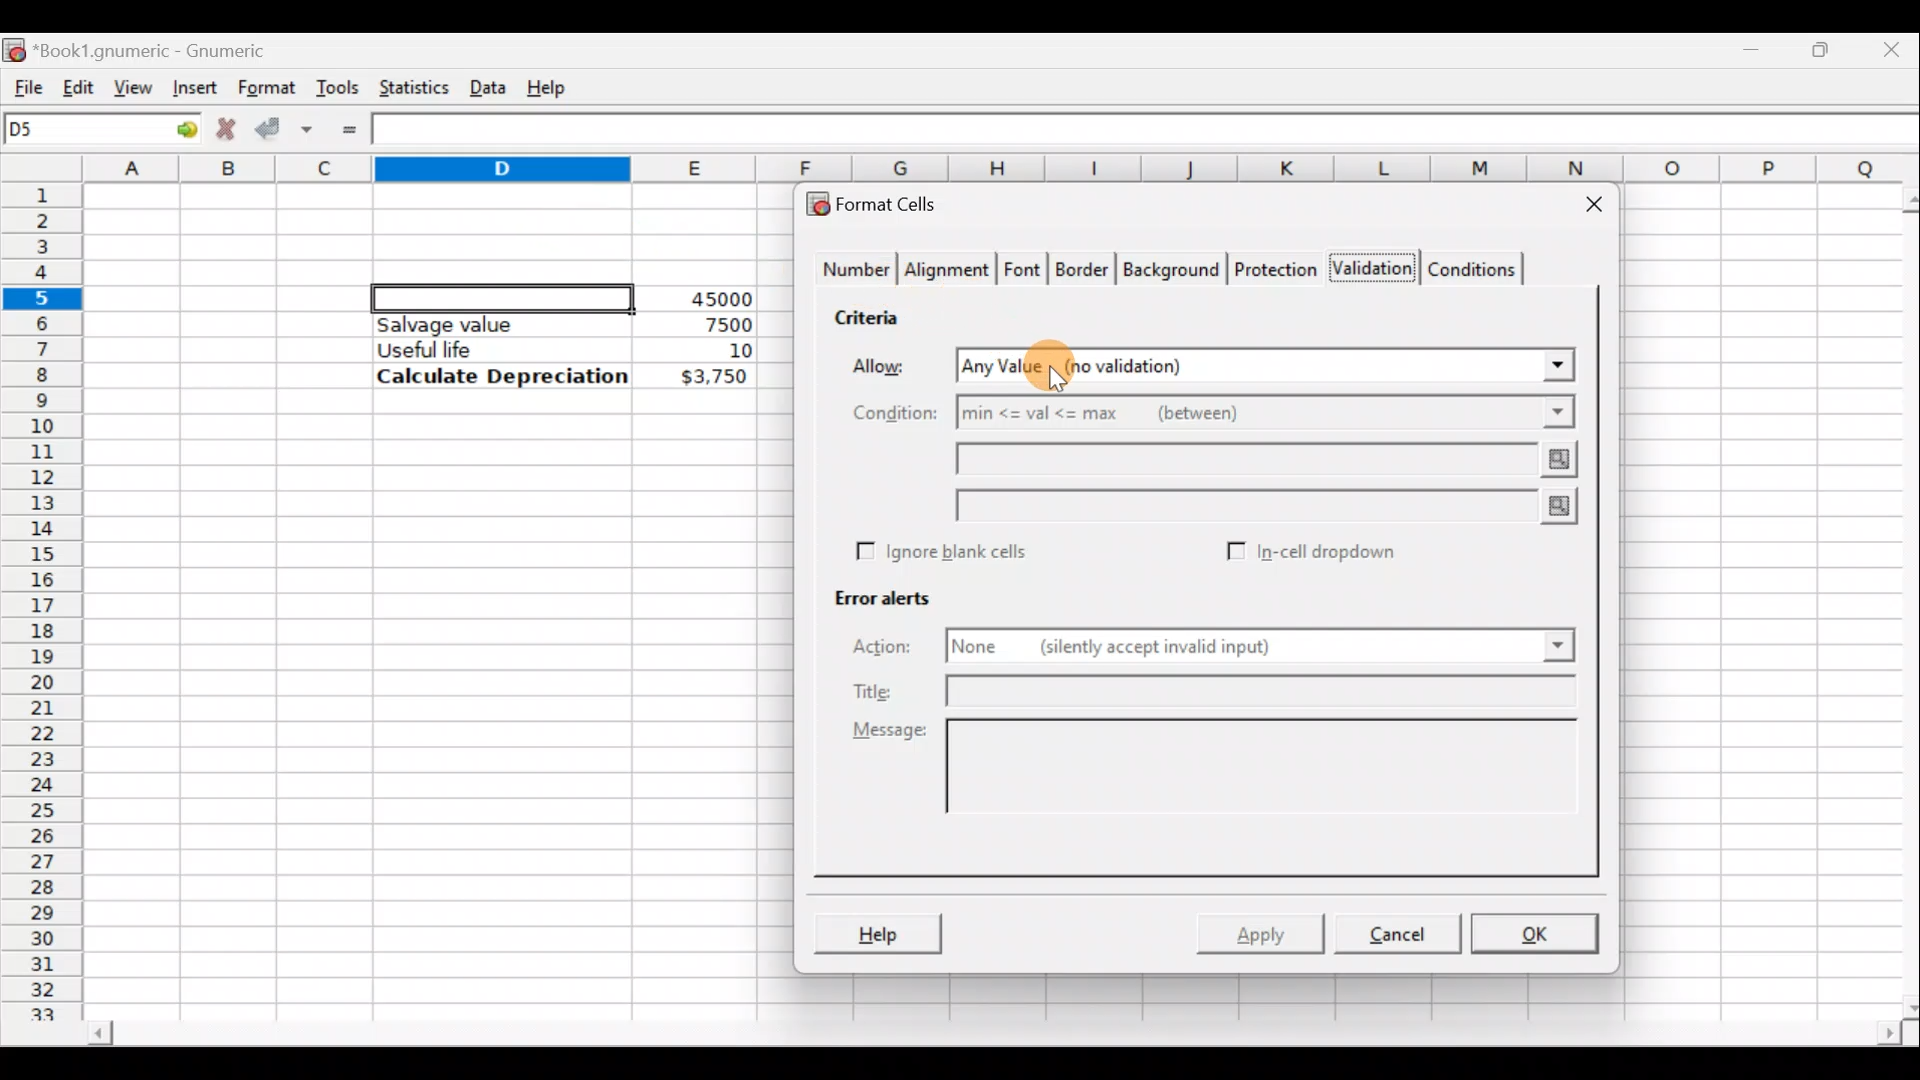 The width and height of the screenshot is (1920, 1080). I want to click on 7500, so click(696, 323).